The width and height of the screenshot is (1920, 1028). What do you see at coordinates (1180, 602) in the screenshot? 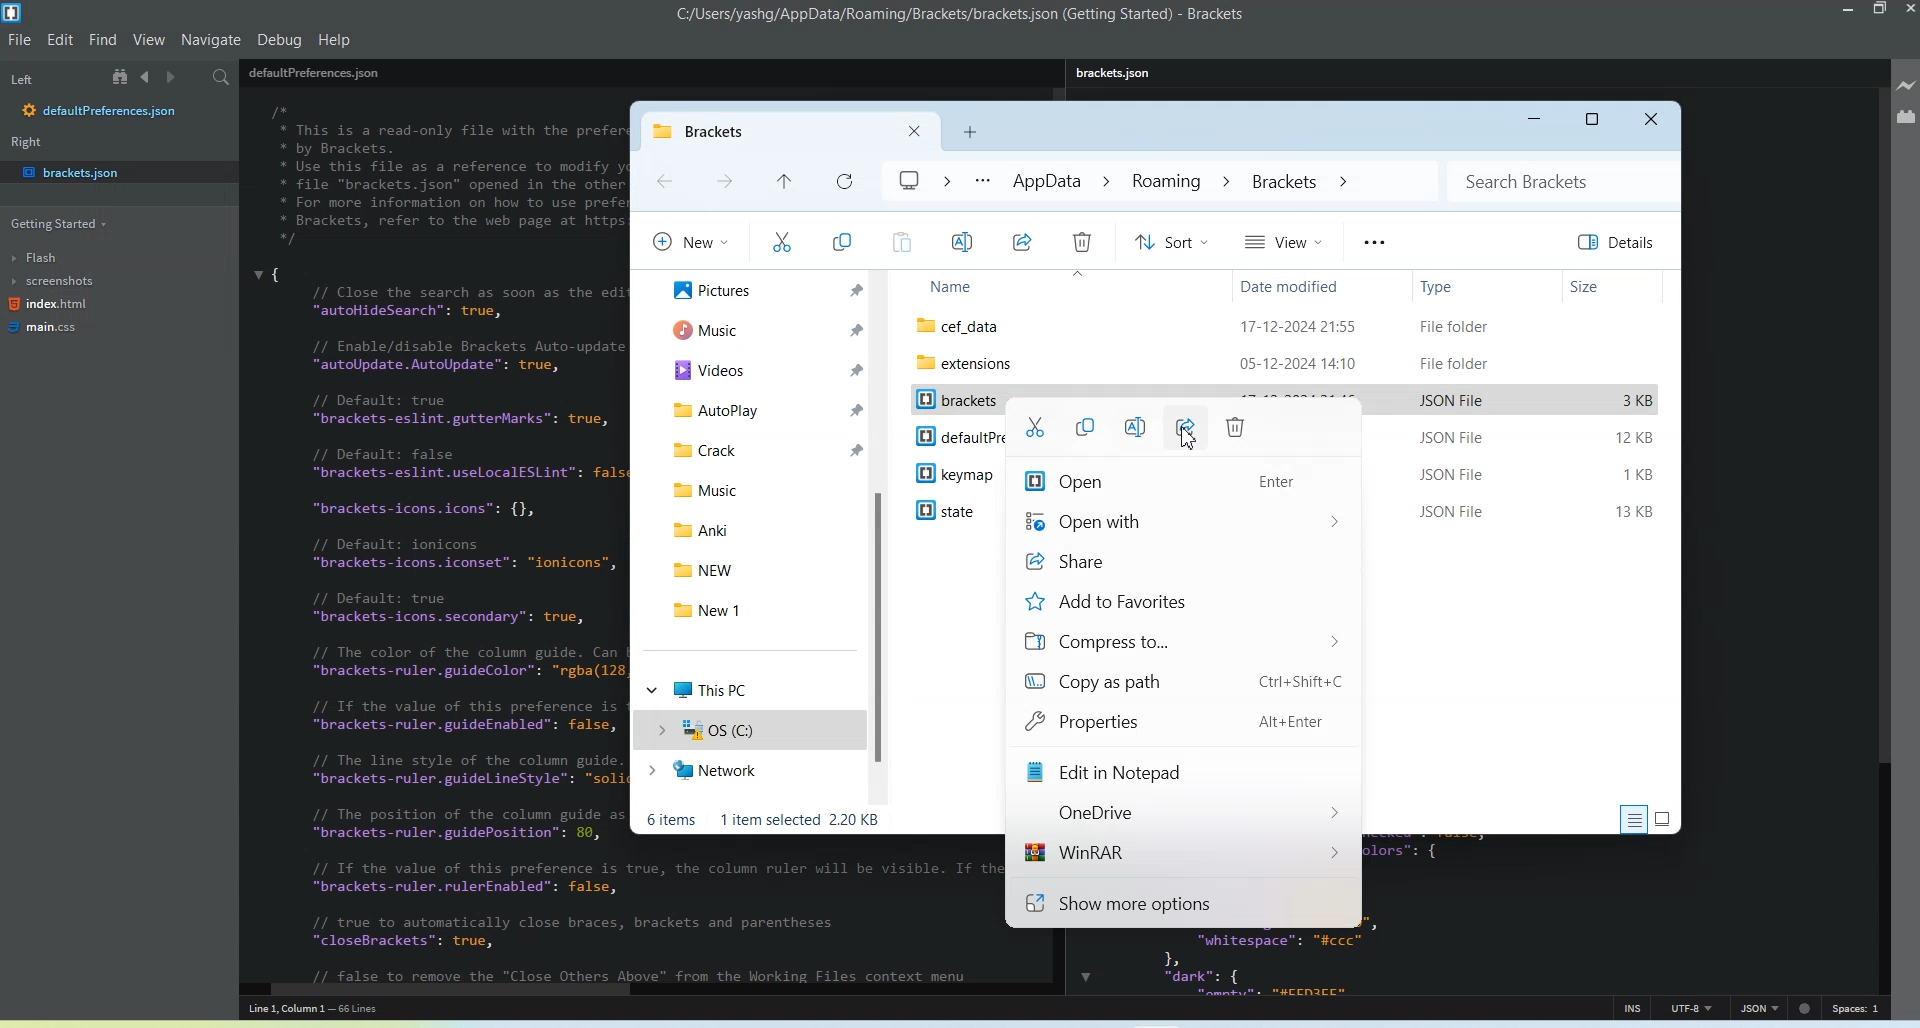
I see `Add to Favorites` at bounding box center [1180, 602].